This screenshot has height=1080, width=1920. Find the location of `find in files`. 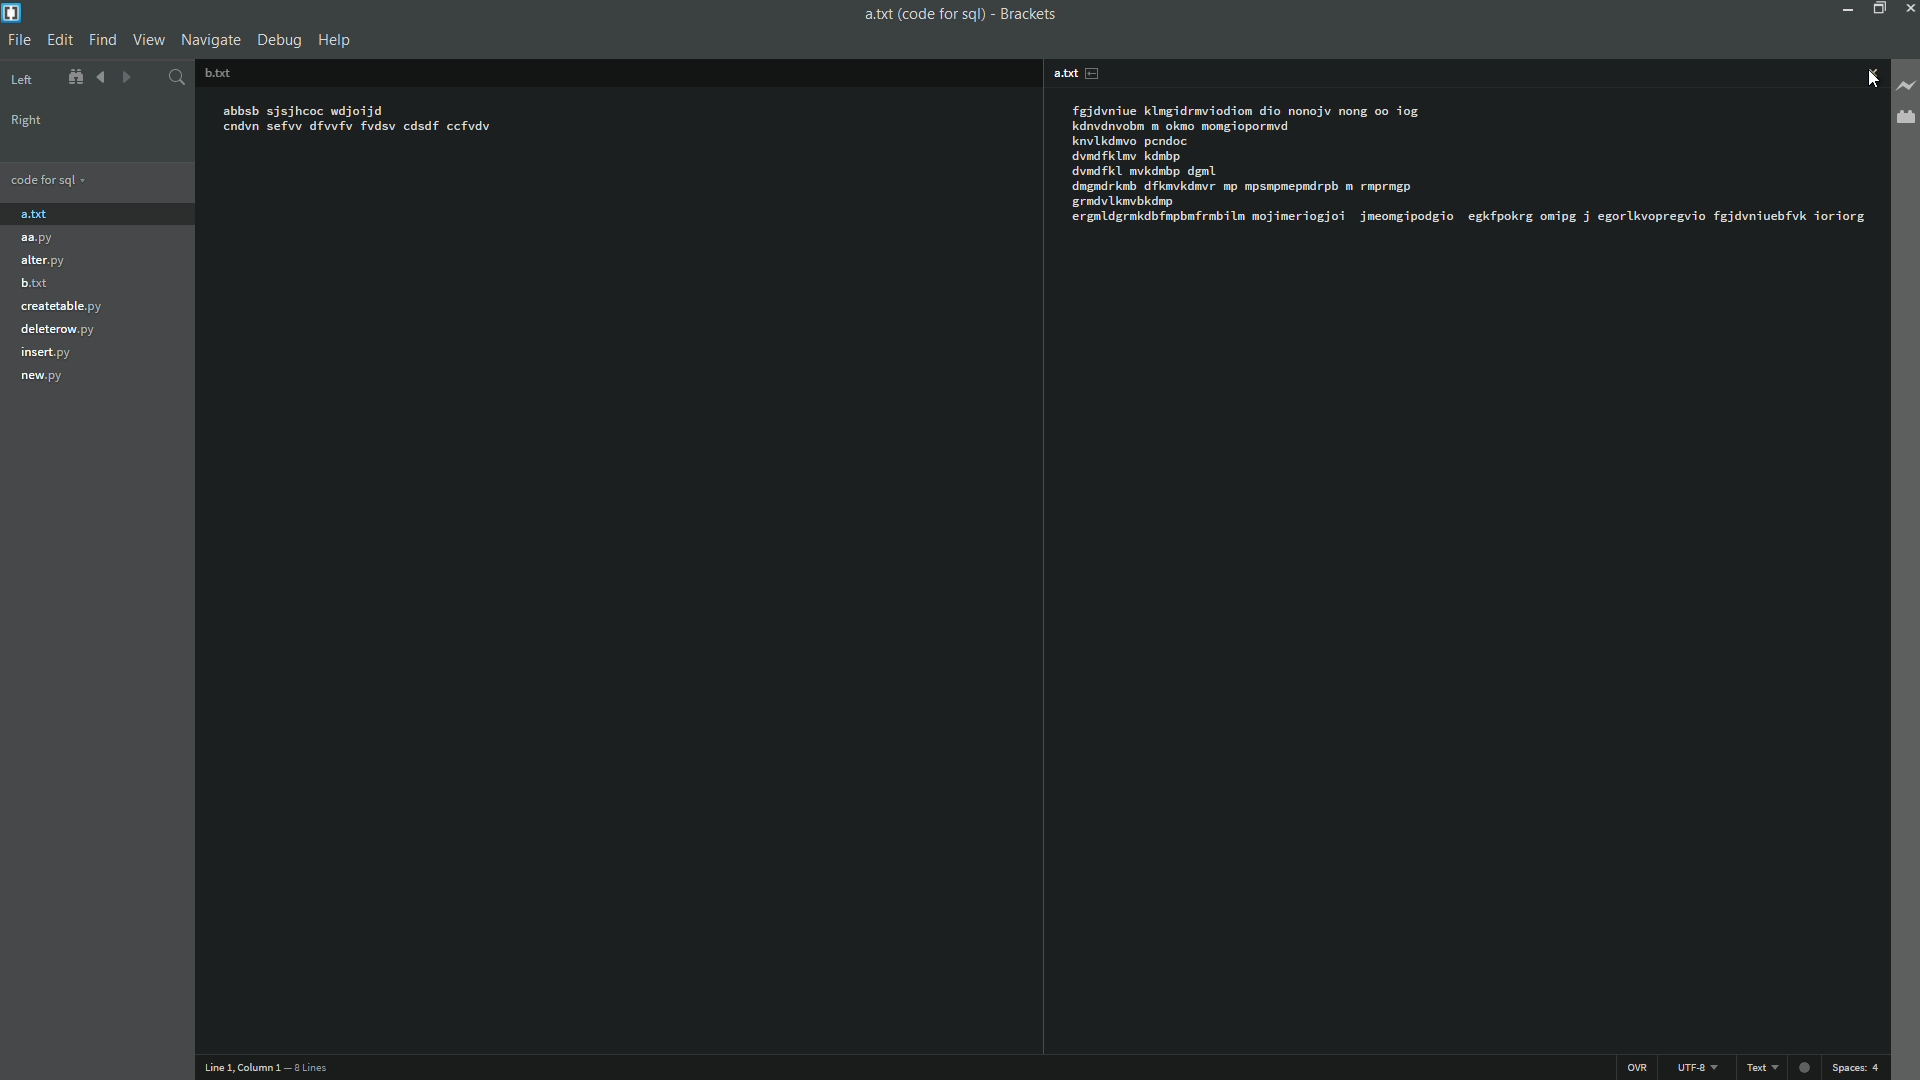

find in files is located at coordinates (177, 79).